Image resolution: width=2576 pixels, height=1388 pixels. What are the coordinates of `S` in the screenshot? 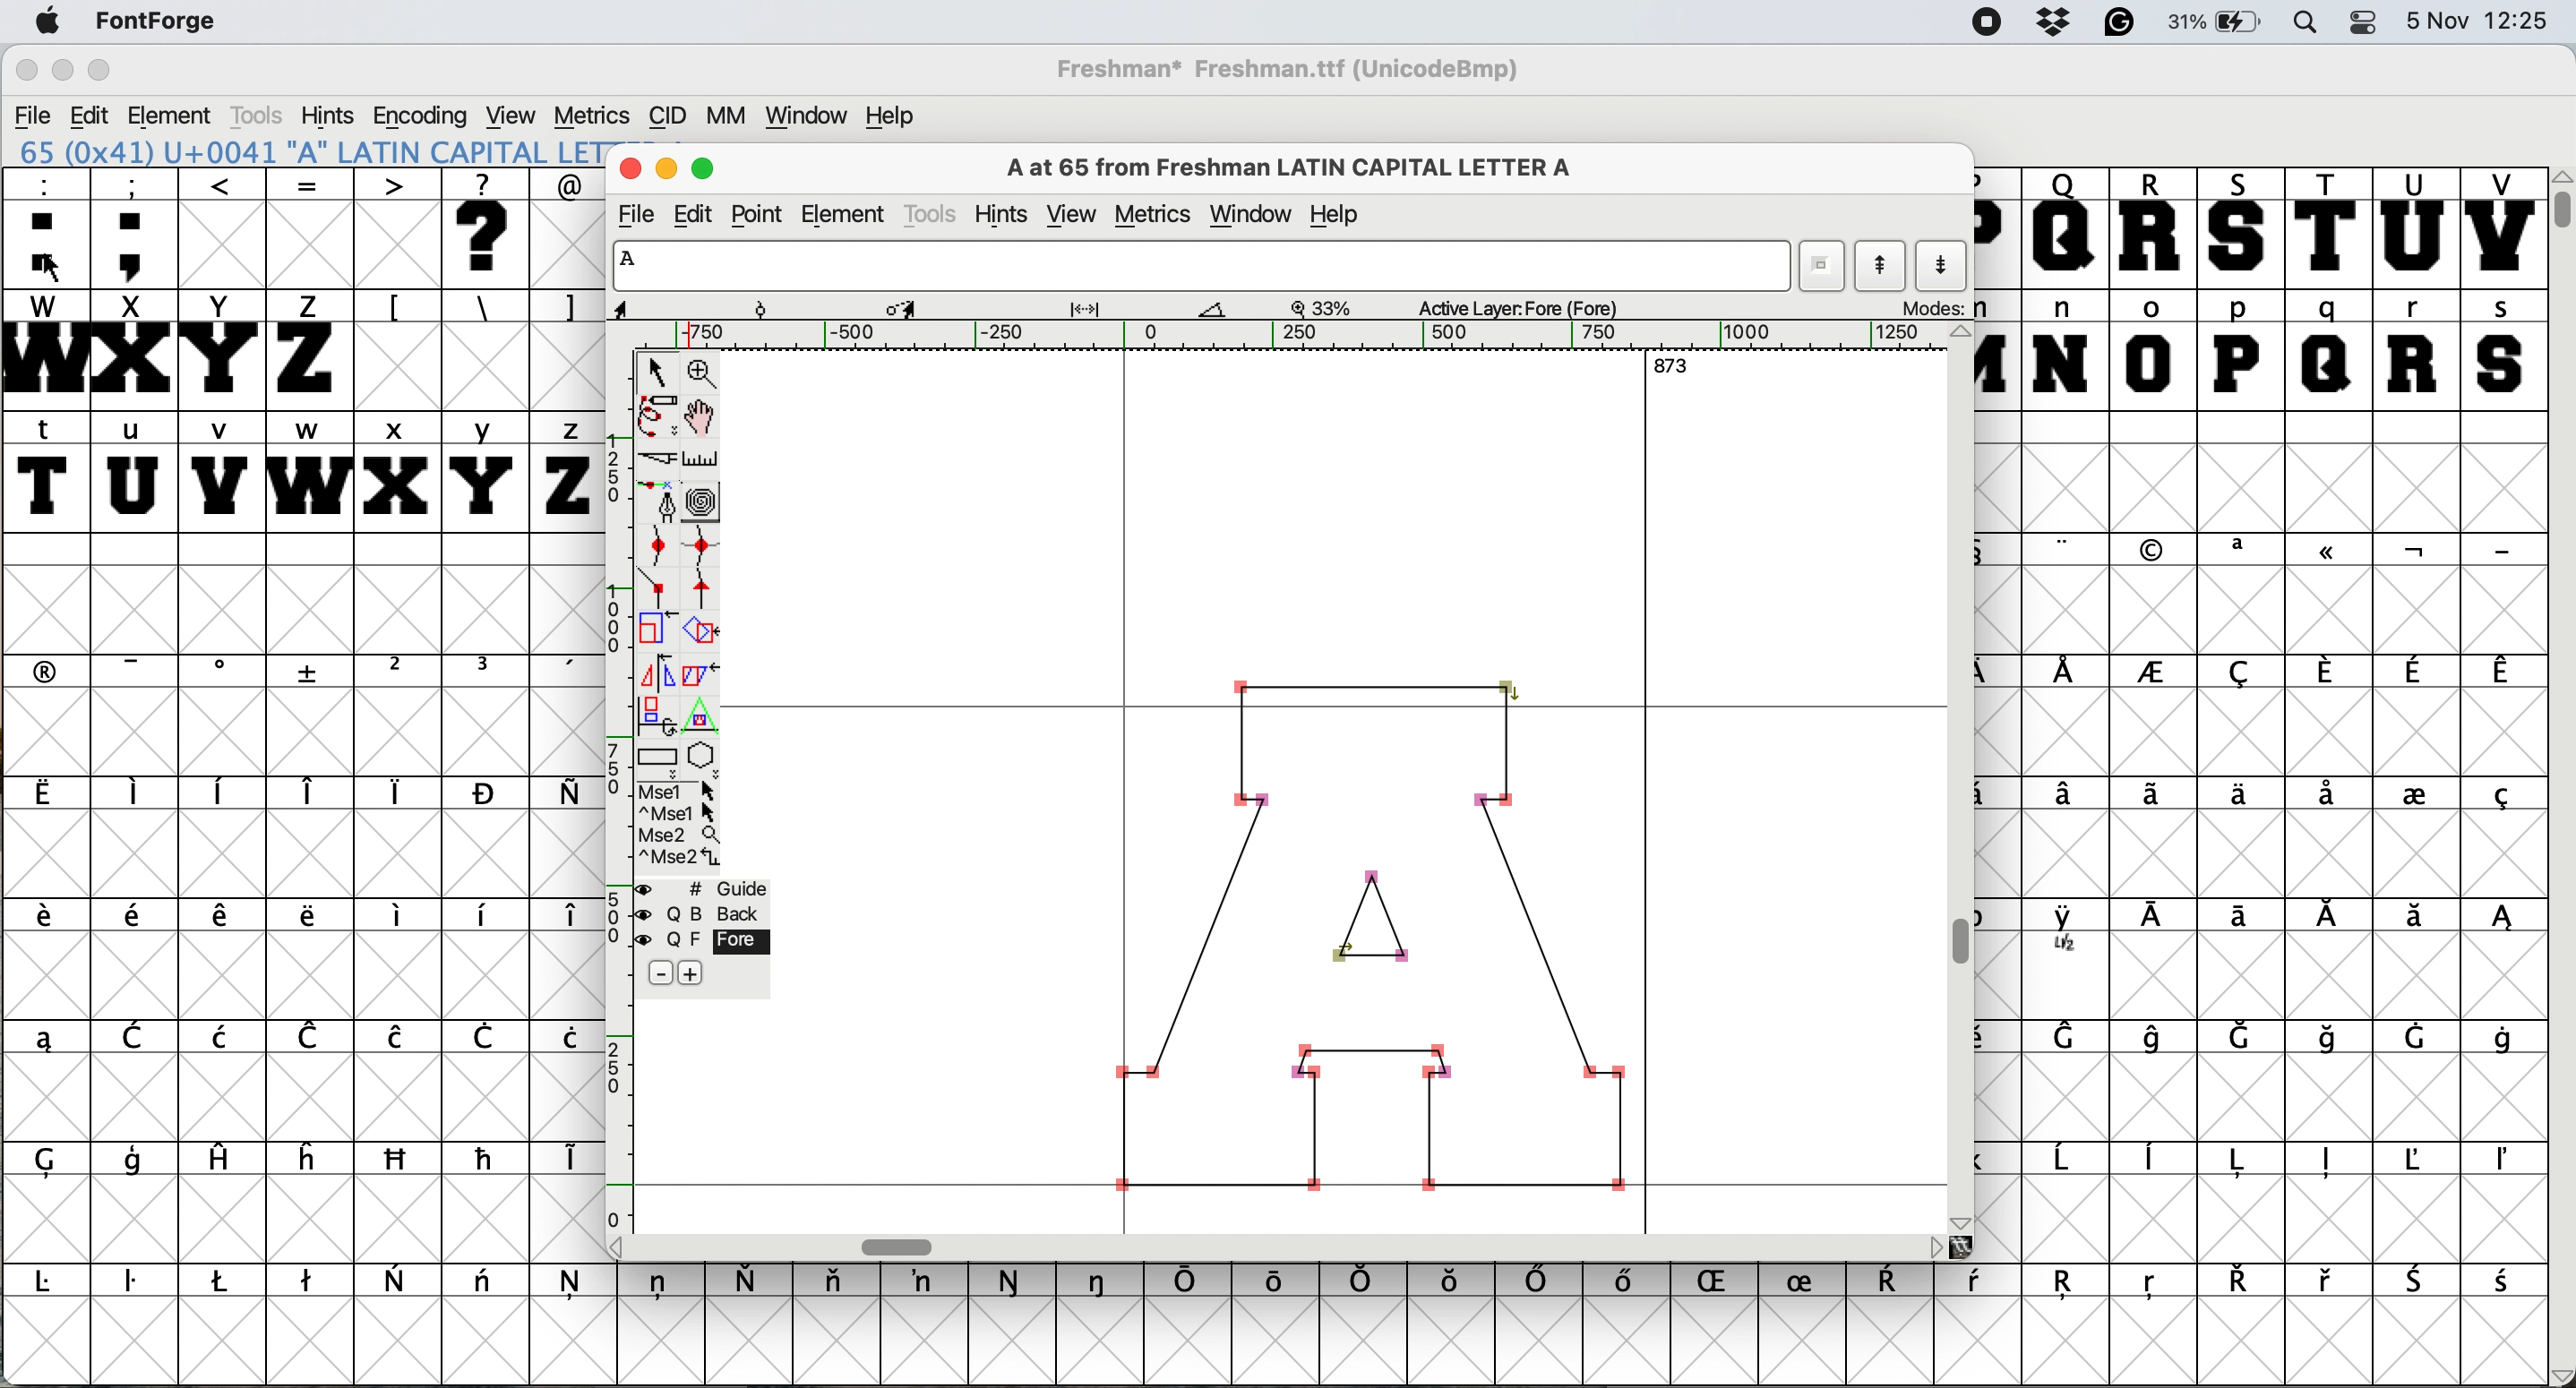 It's located at (2242, 228).